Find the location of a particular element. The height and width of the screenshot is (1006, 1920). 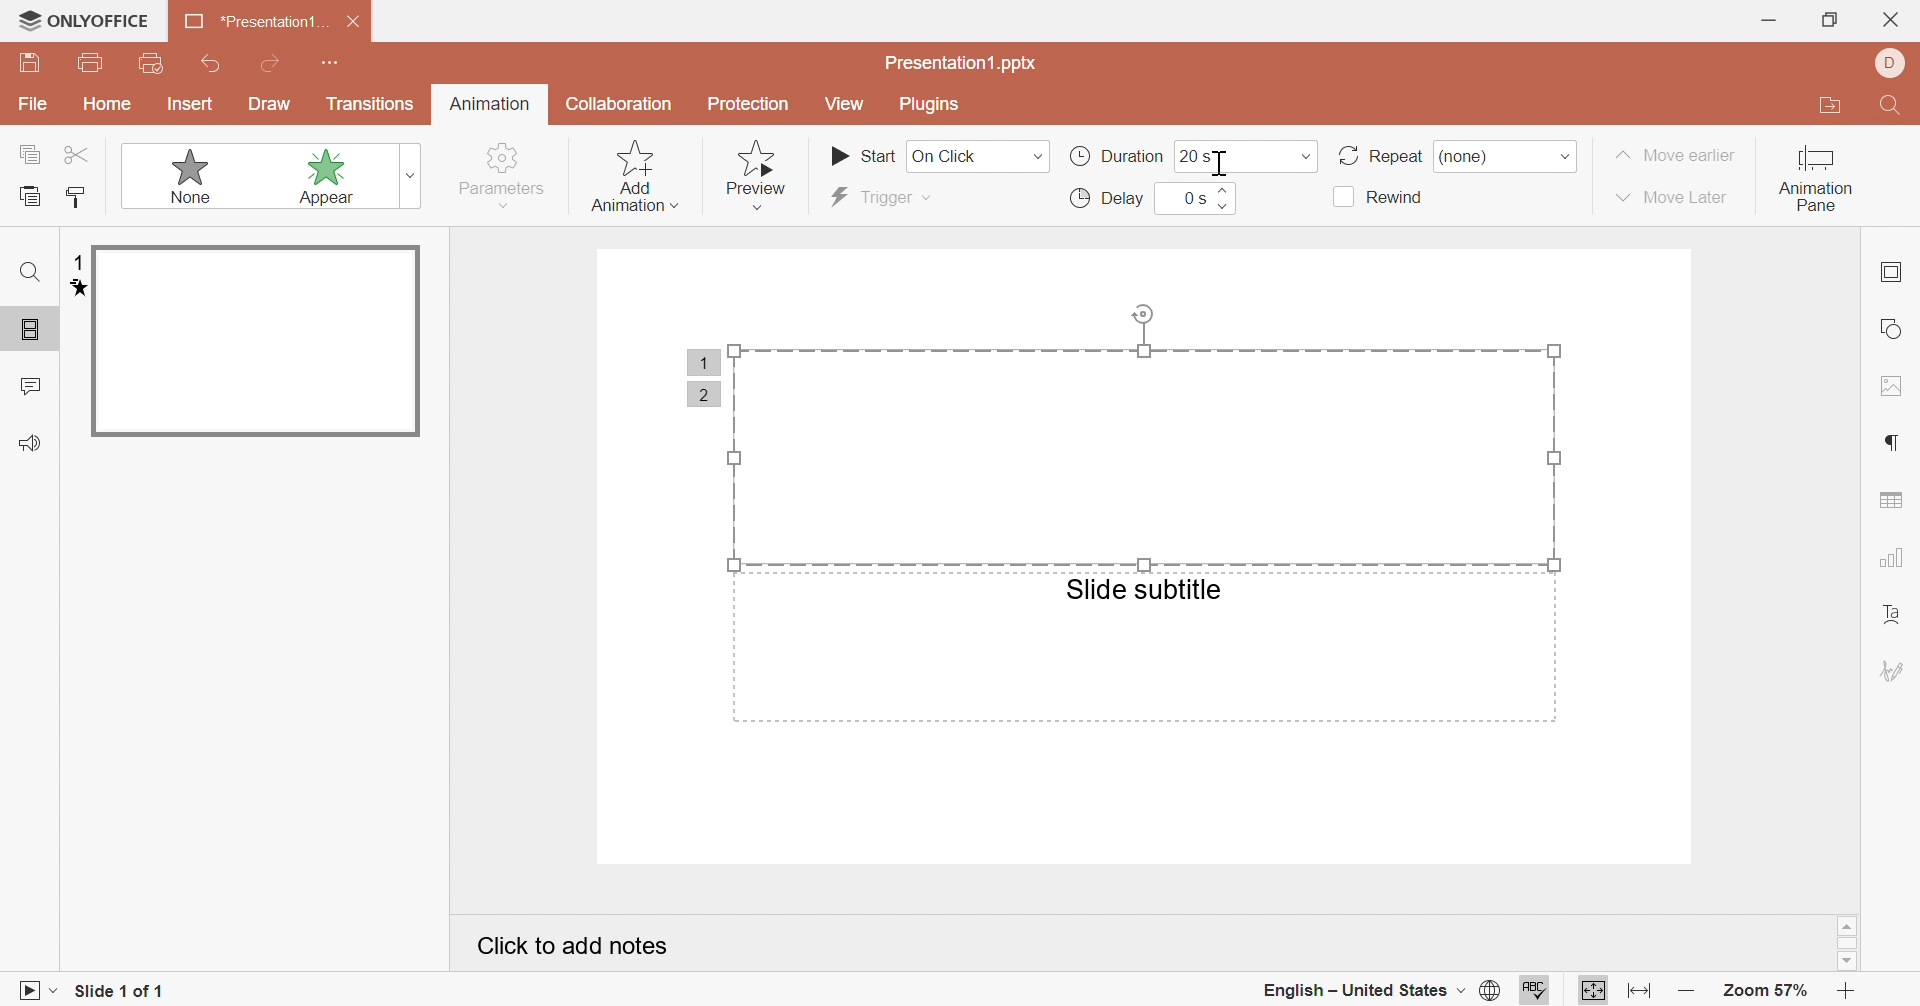

add animation is located at coordinates (631, 174).